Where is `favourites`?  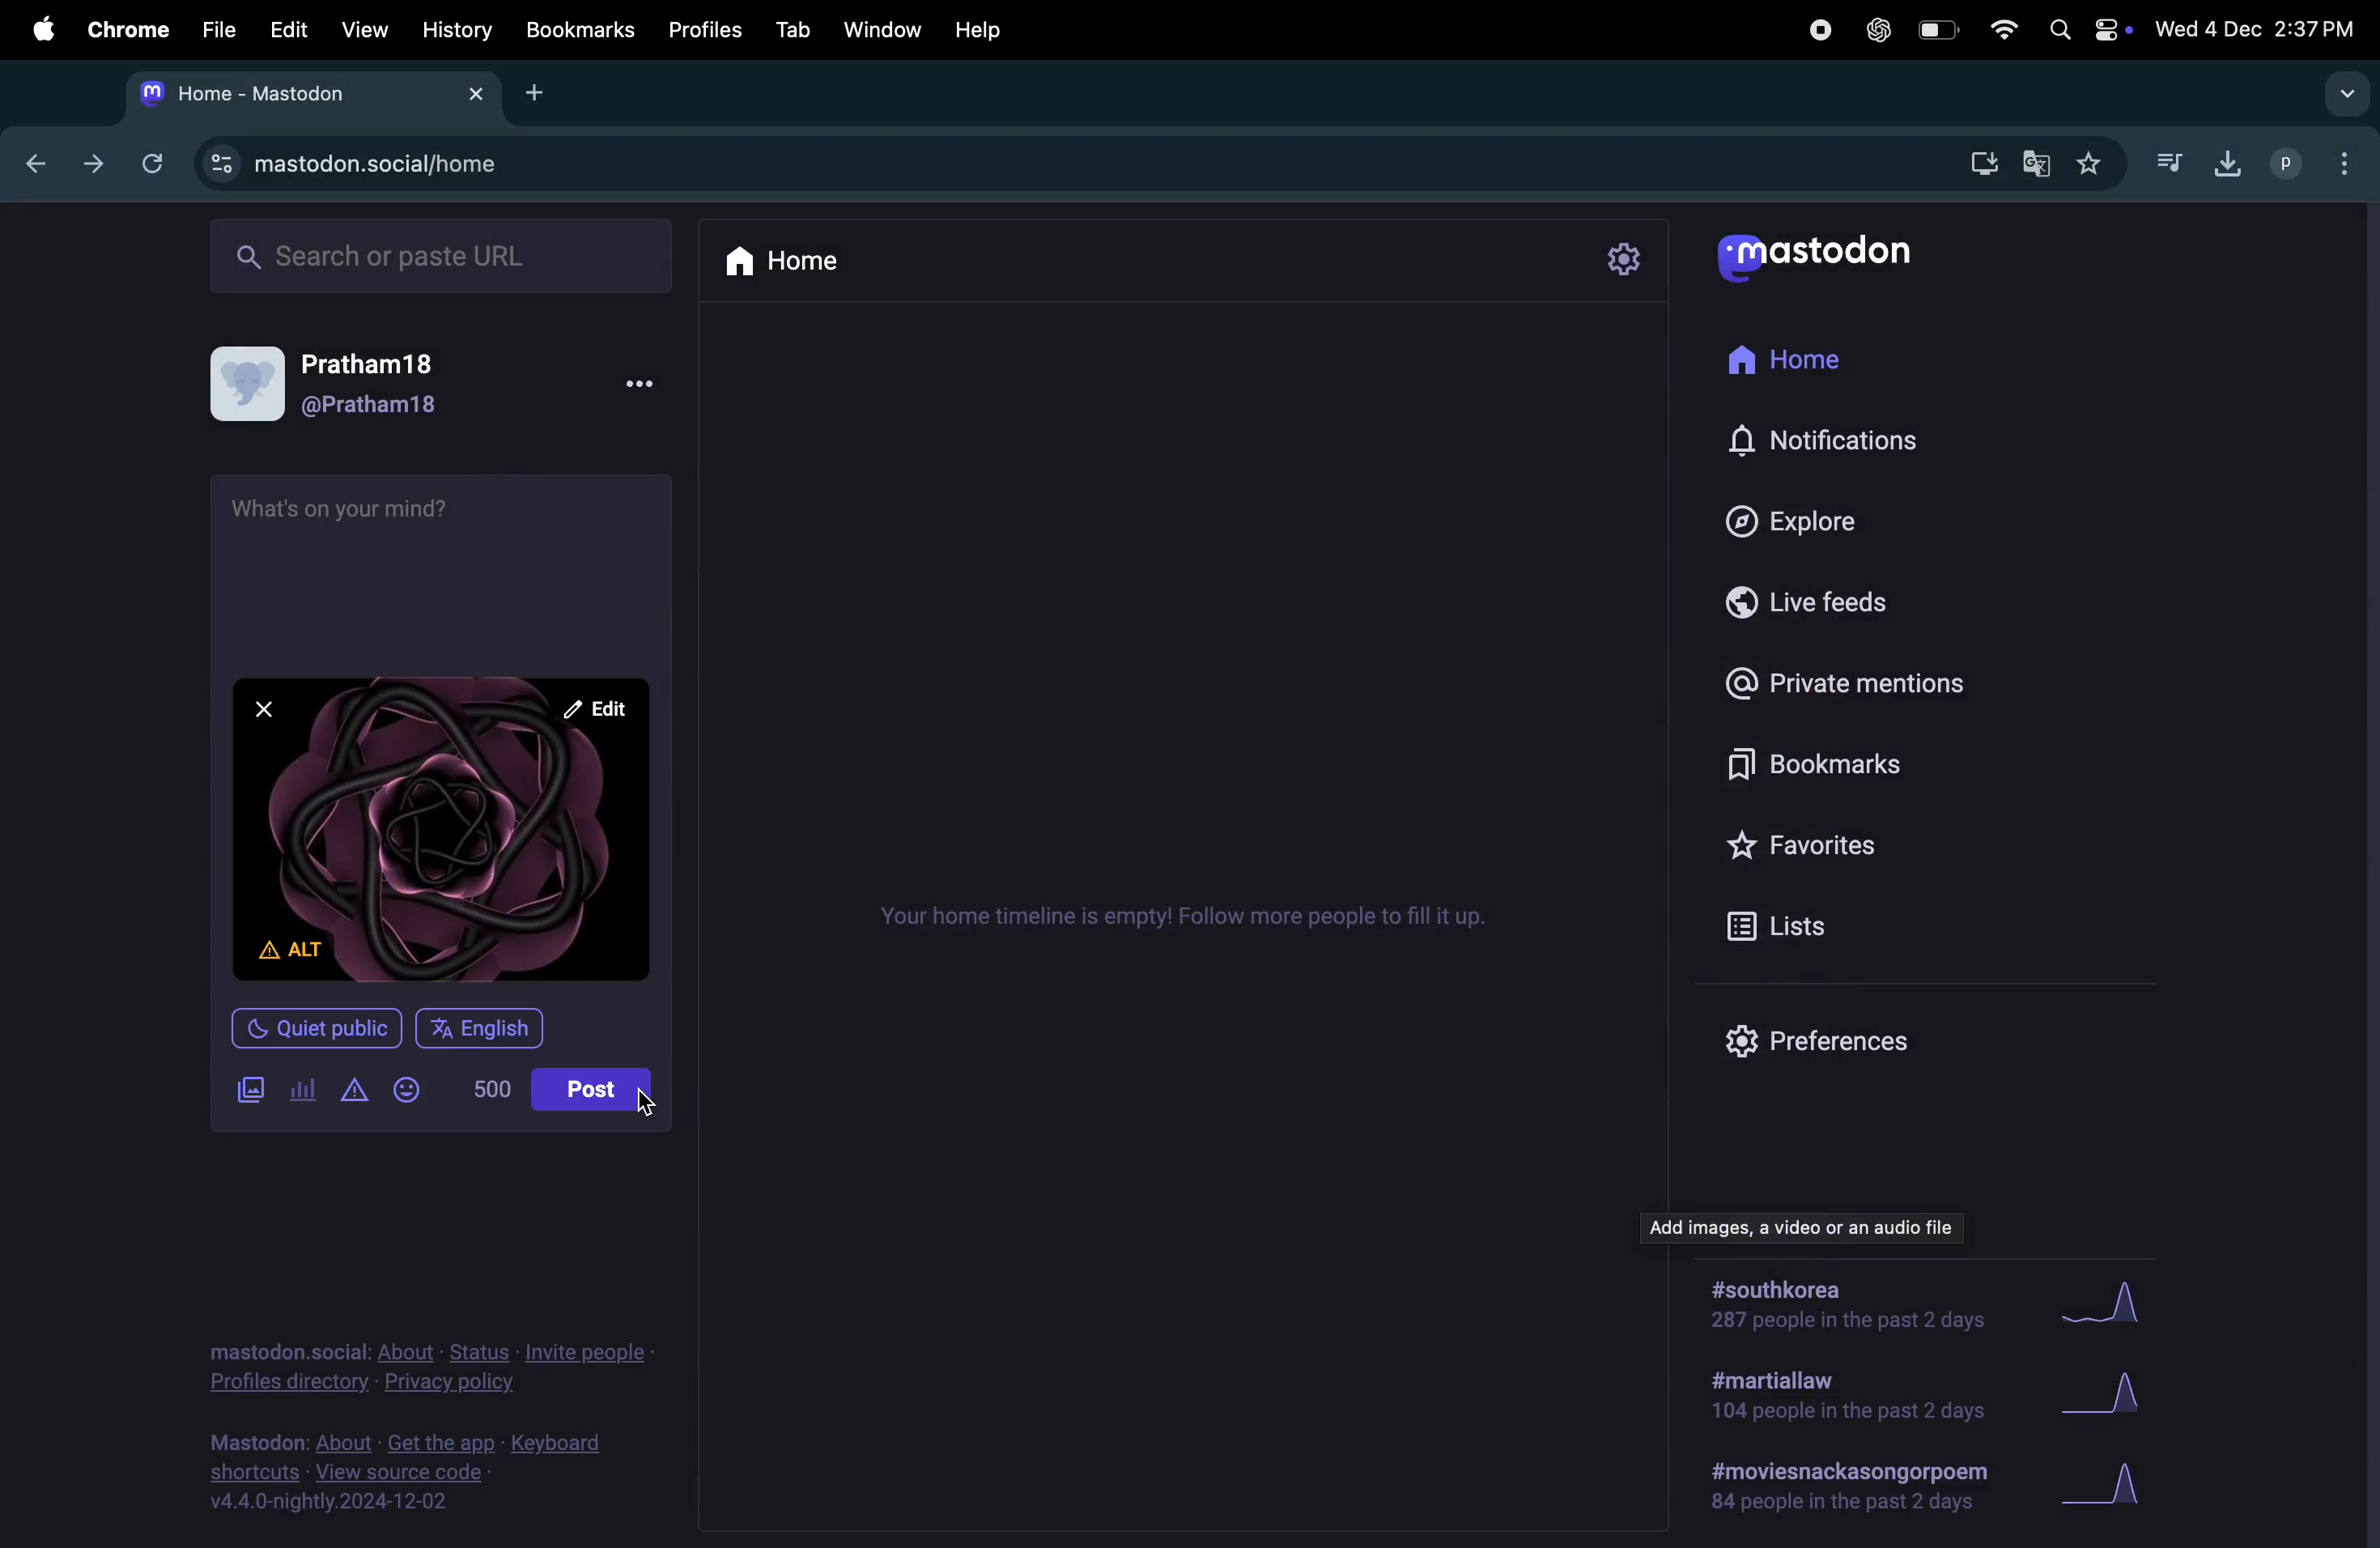 favourites is located at coordinates (1809, 839).